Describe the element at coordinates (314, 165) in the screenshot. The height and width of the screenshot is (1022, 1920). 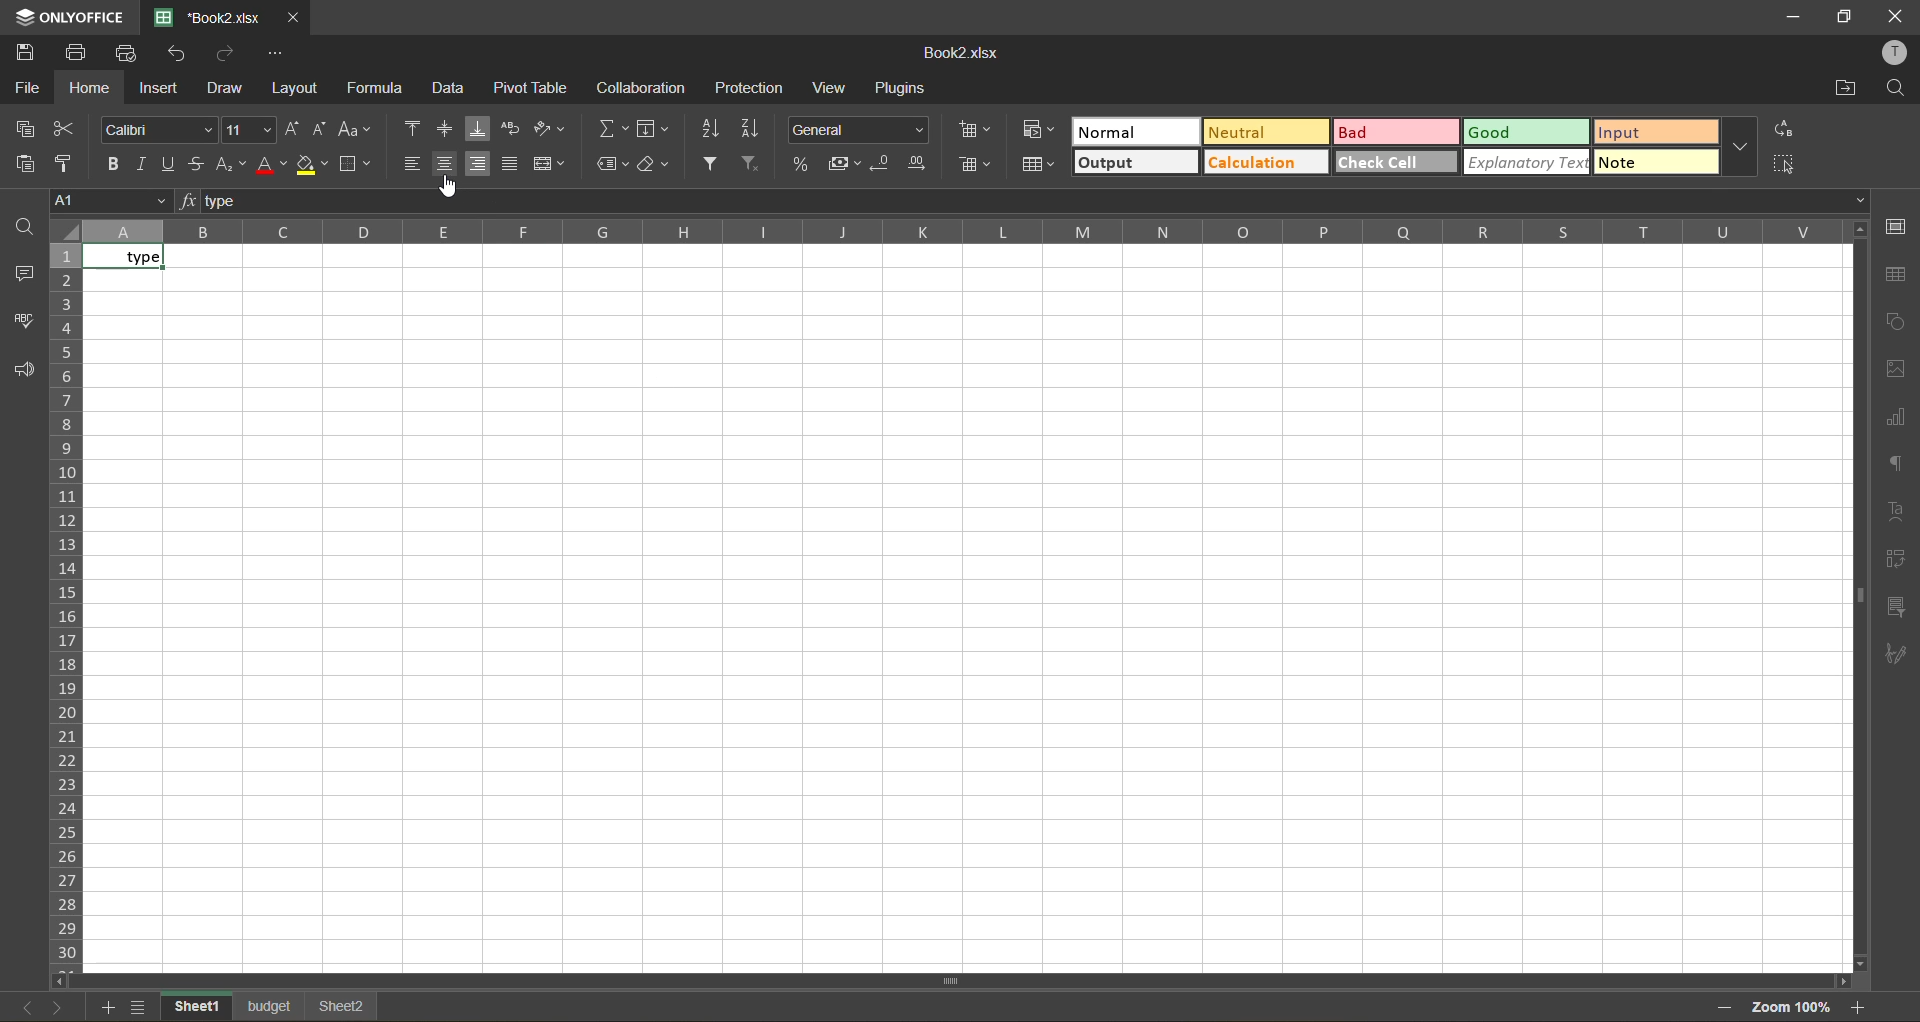
I see `fill color` at that location.